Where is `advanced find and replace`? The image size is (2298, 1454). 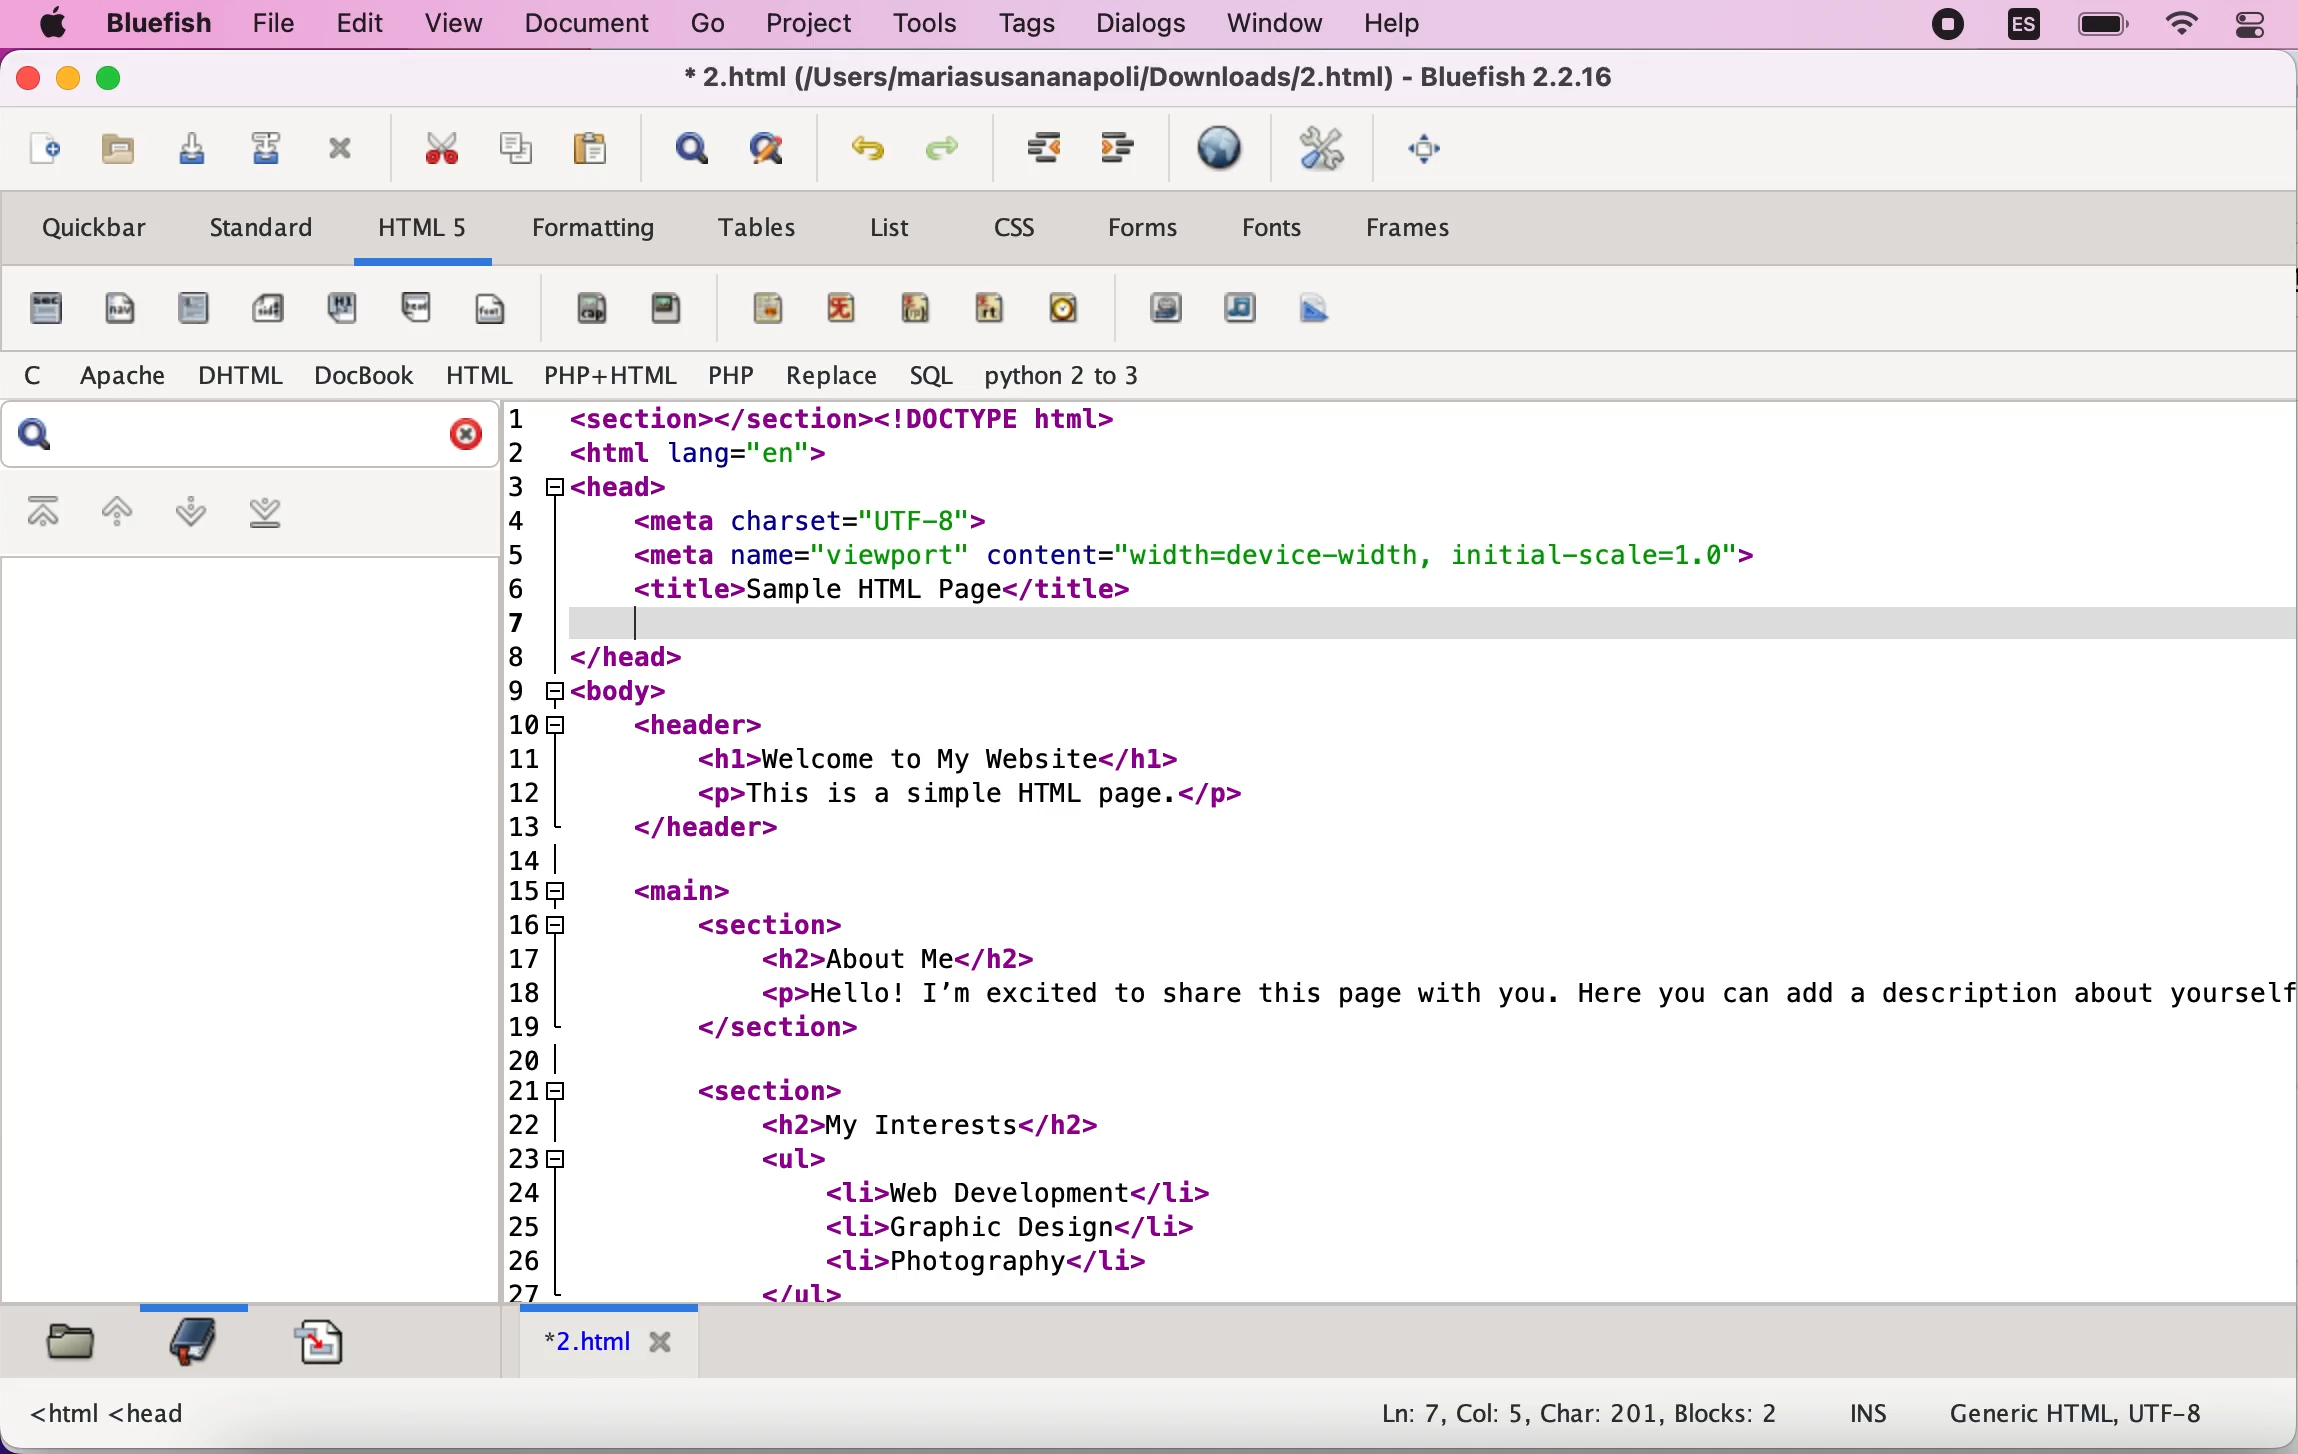 advanced find and replace is located at coordinates (776, 147).